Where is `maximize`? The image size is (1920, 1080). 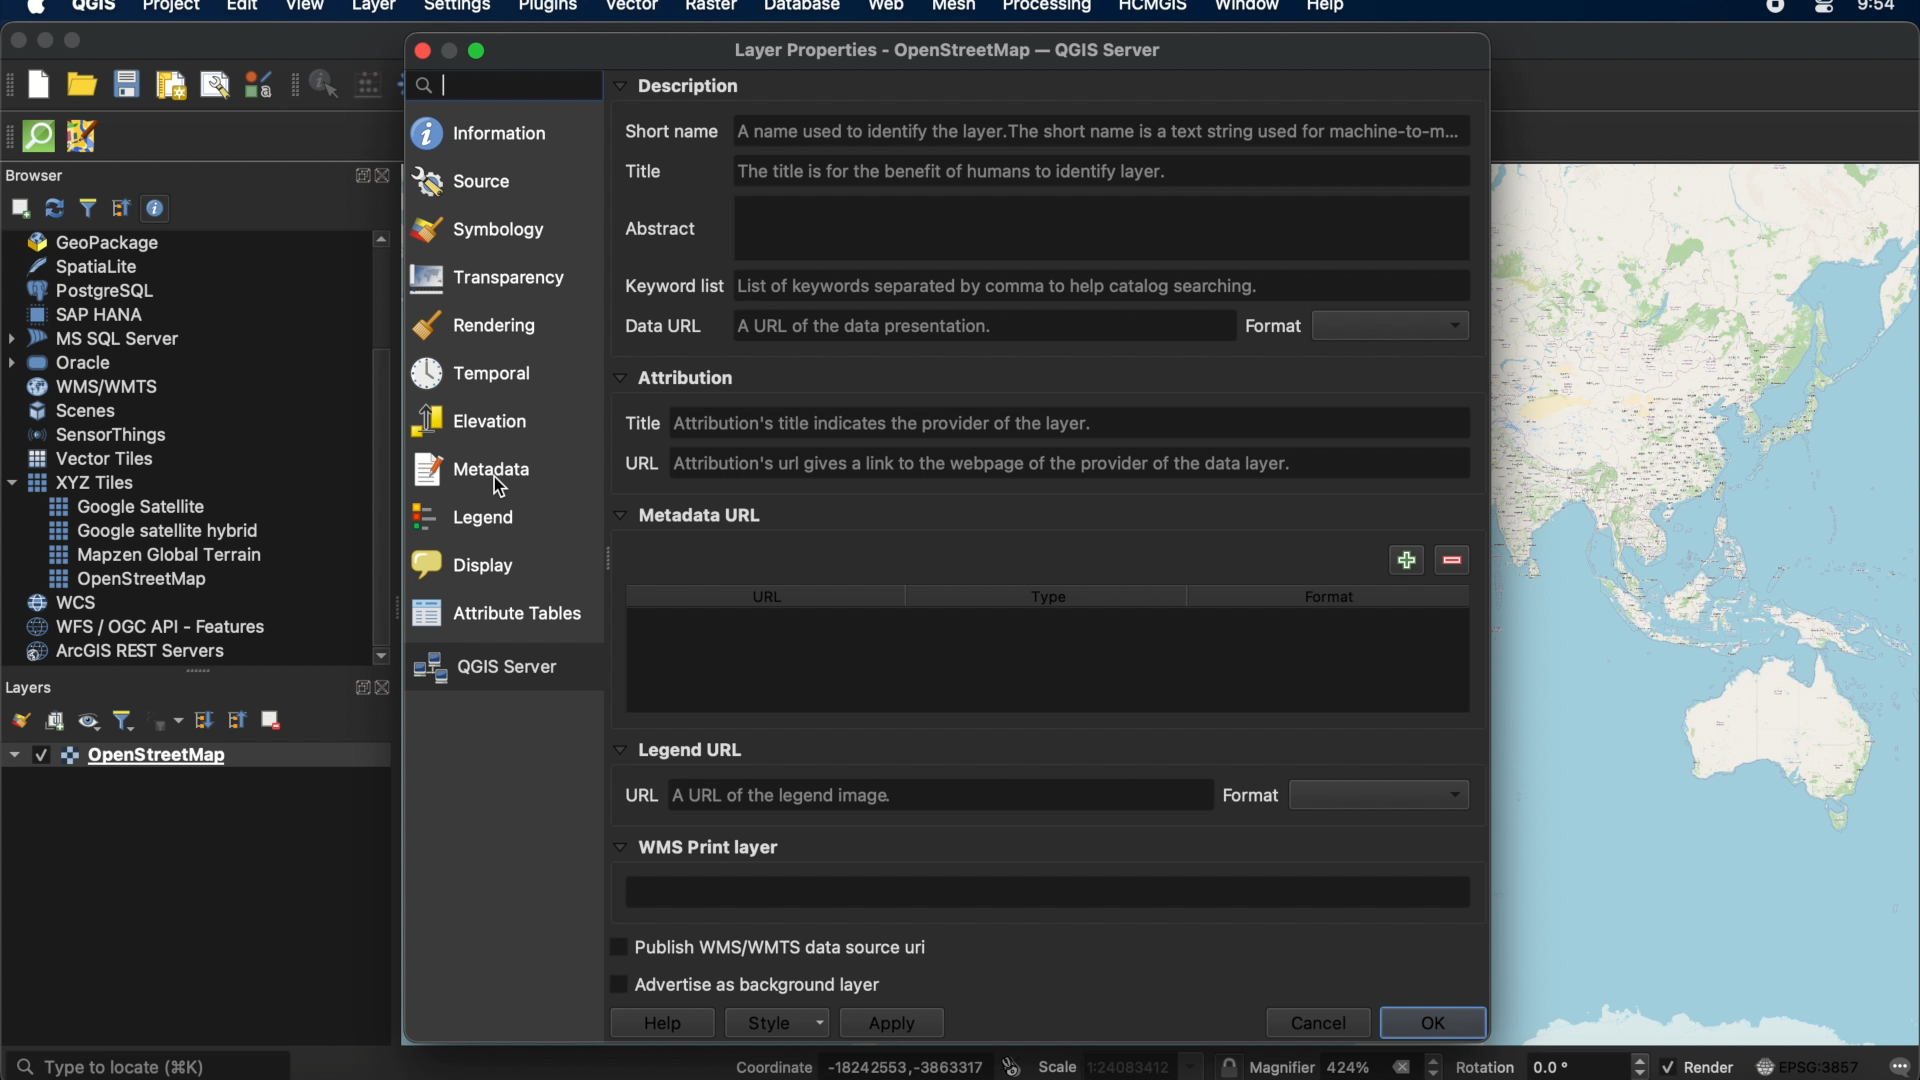
maximize is located at coordinates (75, 40).